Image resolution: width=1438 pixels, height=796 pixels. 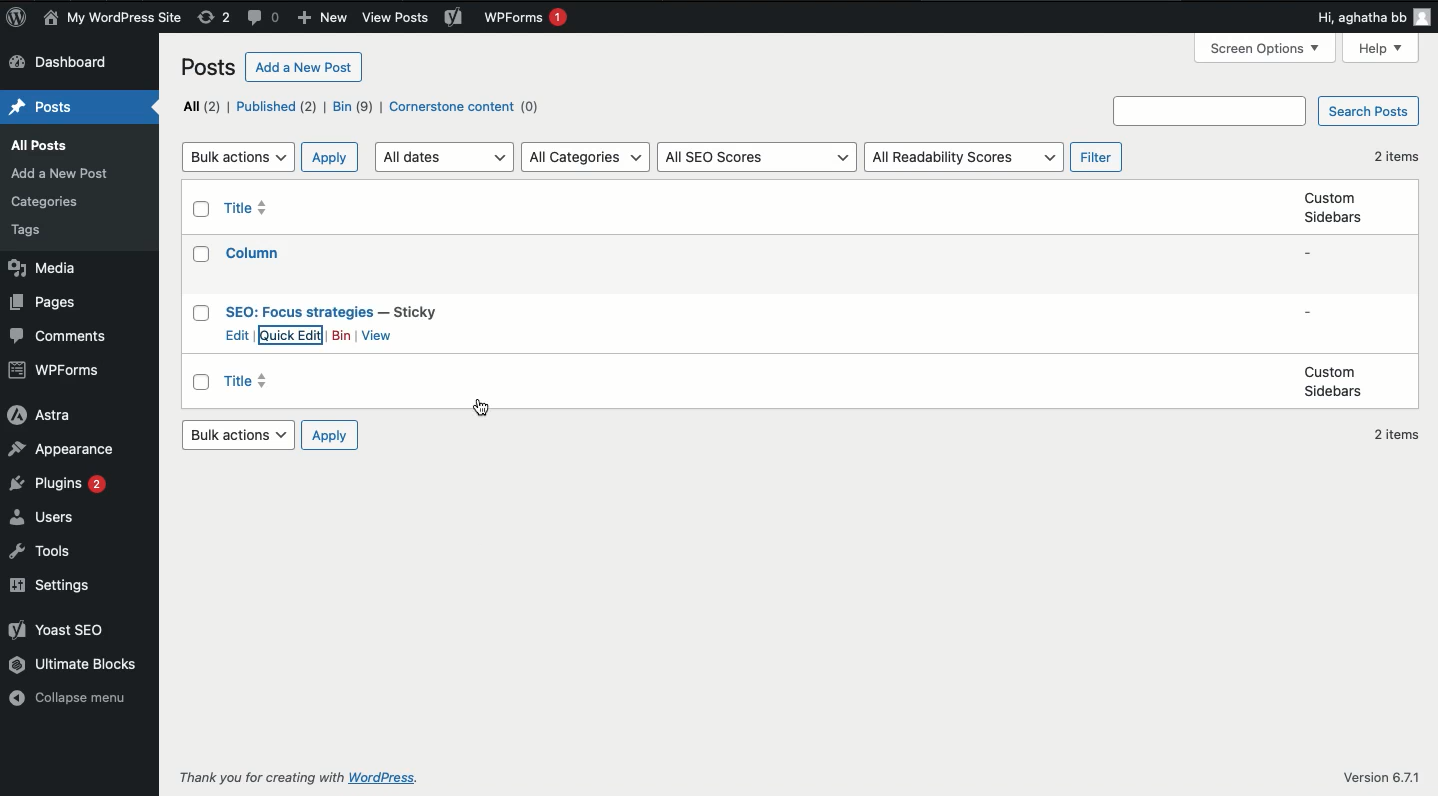 I want to click on Posts, so click(x=64, y=173).